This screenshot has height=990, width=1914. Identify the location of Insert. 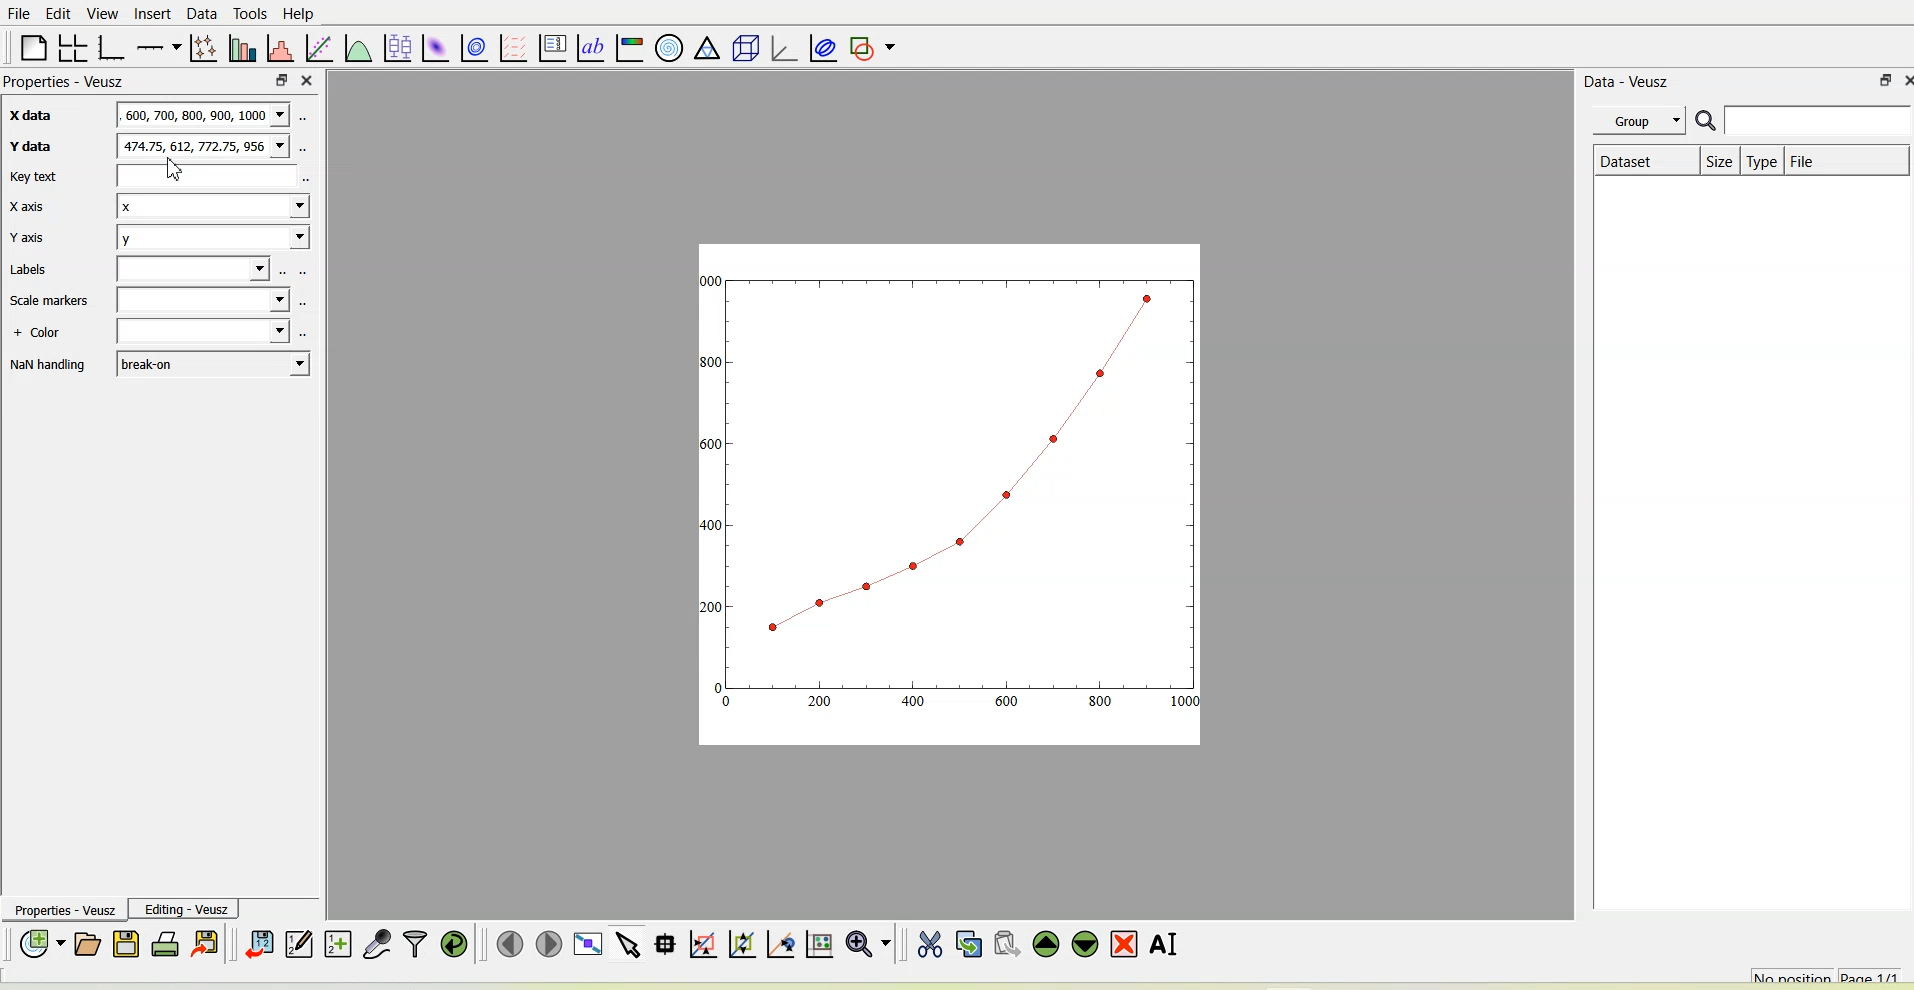
(151, 13).